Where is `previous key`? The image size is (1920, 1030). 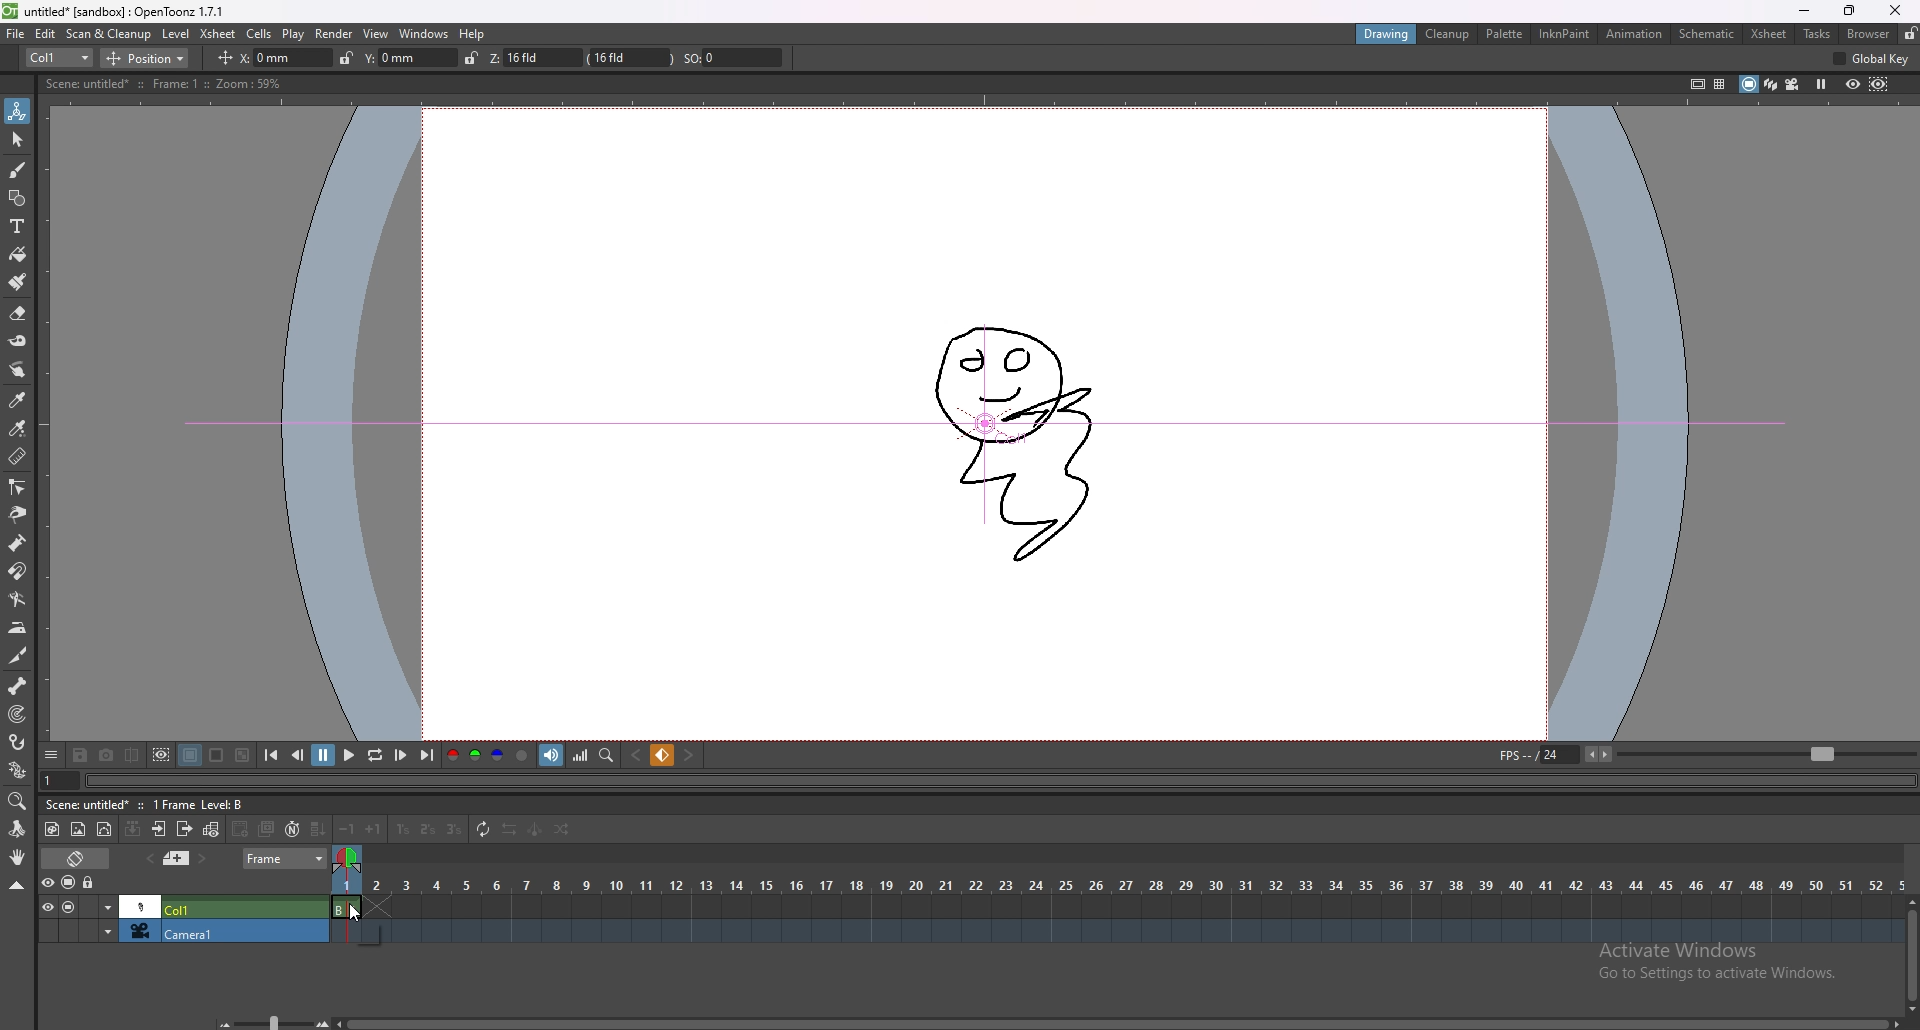 previous key is located at coordinates (638, 755).